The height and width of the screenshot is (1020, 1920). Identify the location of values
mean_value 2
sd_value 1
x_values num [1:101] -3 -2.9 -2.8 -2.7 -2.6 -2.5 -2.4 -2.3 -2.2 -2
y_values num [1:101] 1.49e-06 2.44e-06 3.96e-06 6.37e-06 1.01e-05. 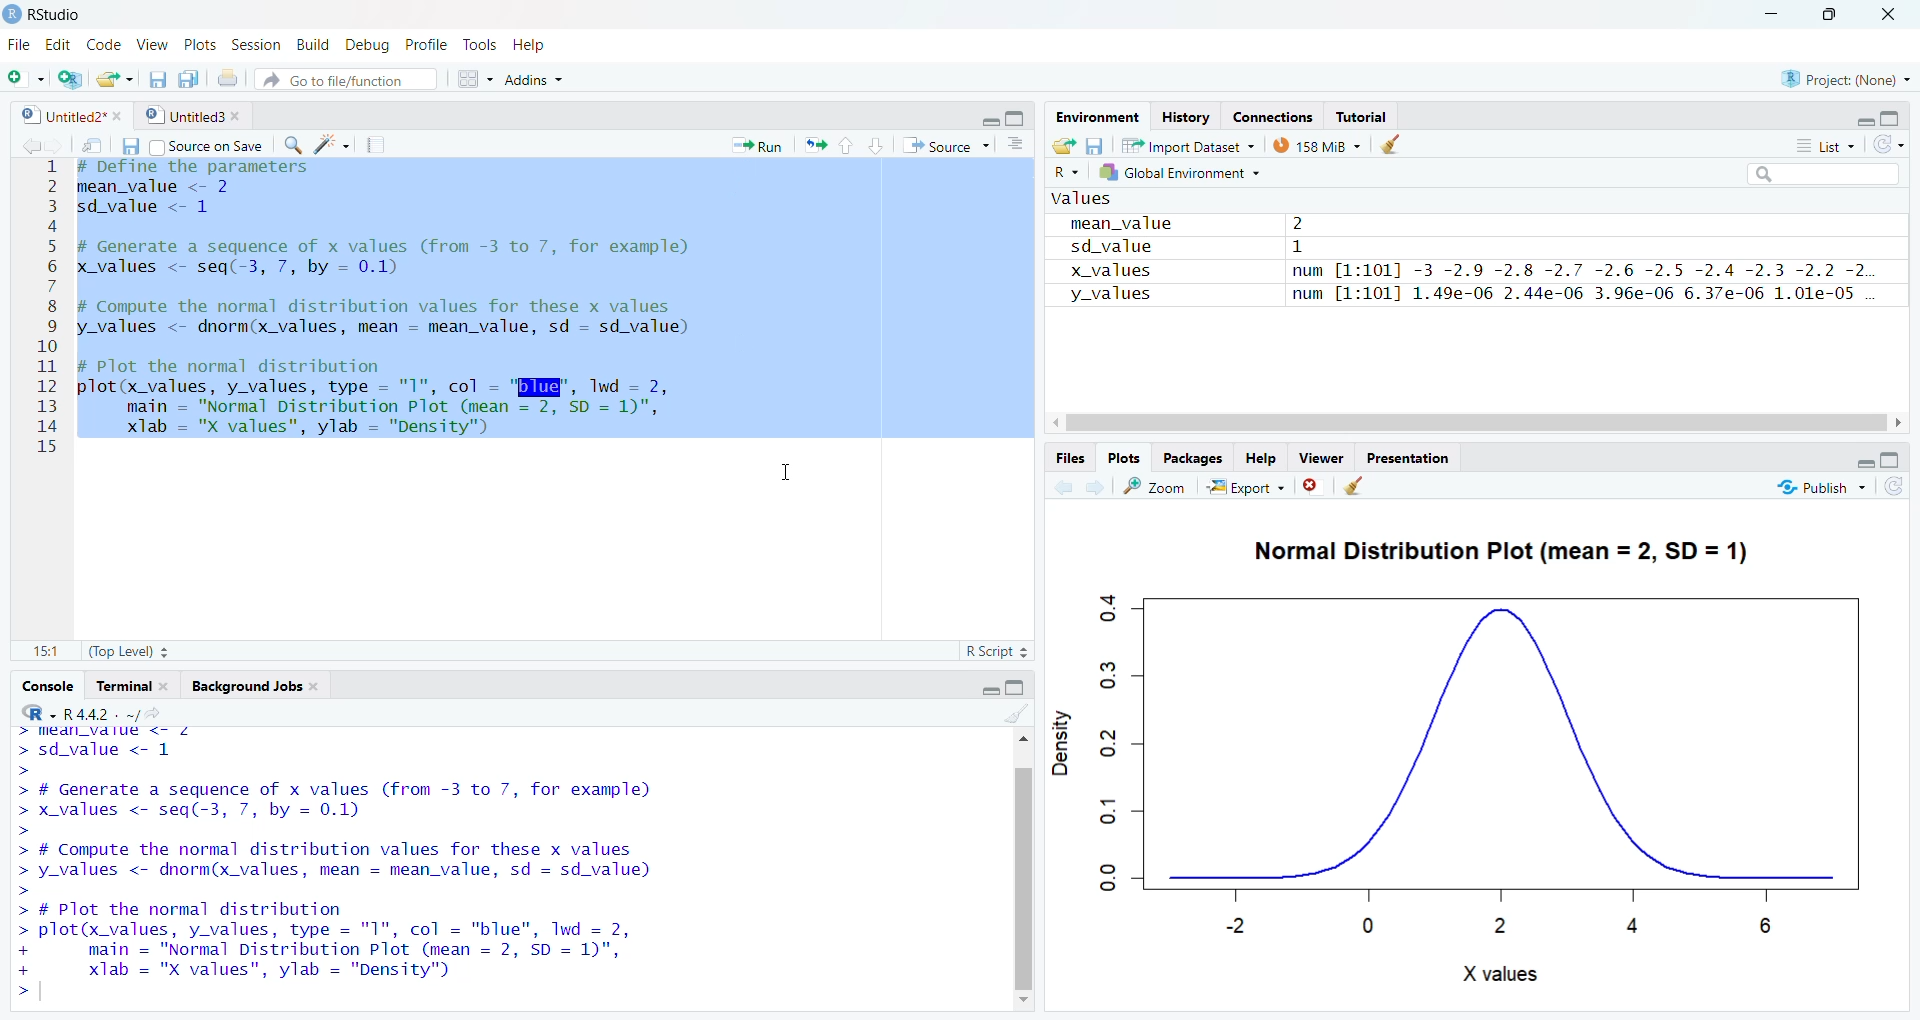
(1466, 274).